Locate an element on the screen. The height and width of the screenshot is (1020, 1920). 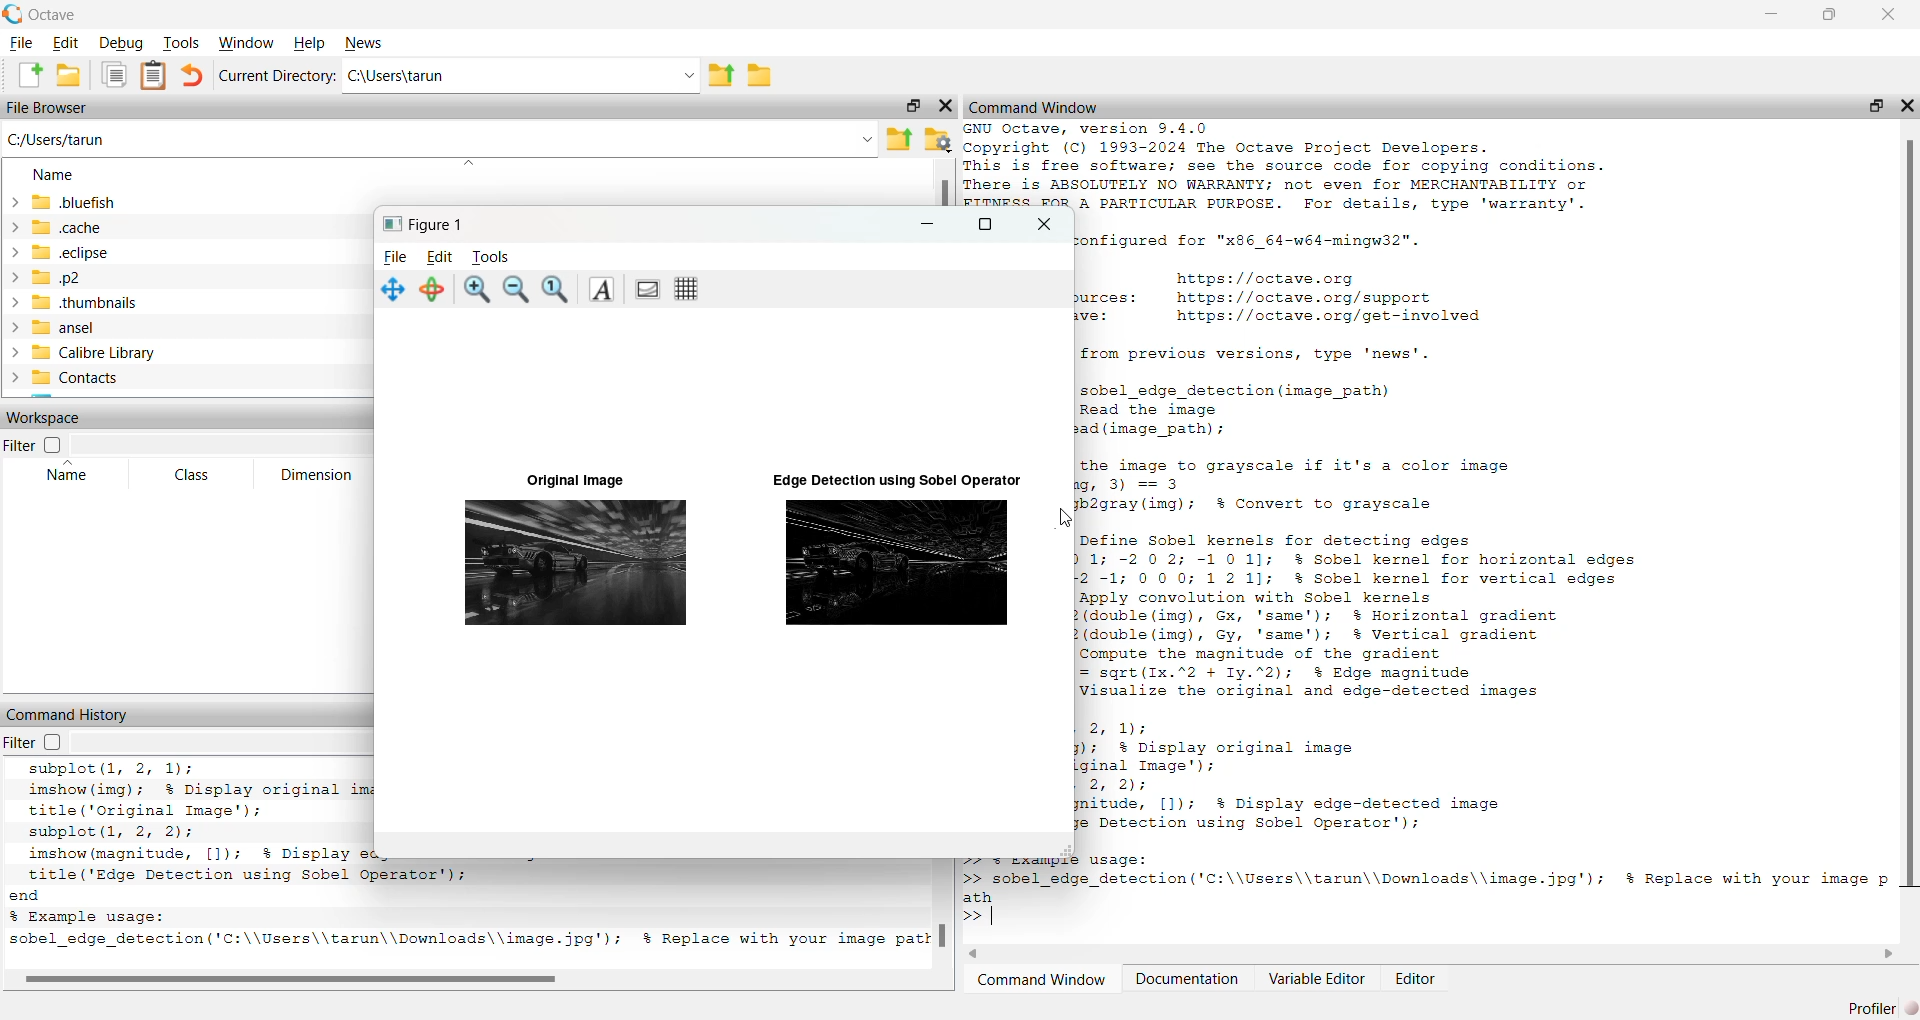
Class is located at coordinates (195, 476).